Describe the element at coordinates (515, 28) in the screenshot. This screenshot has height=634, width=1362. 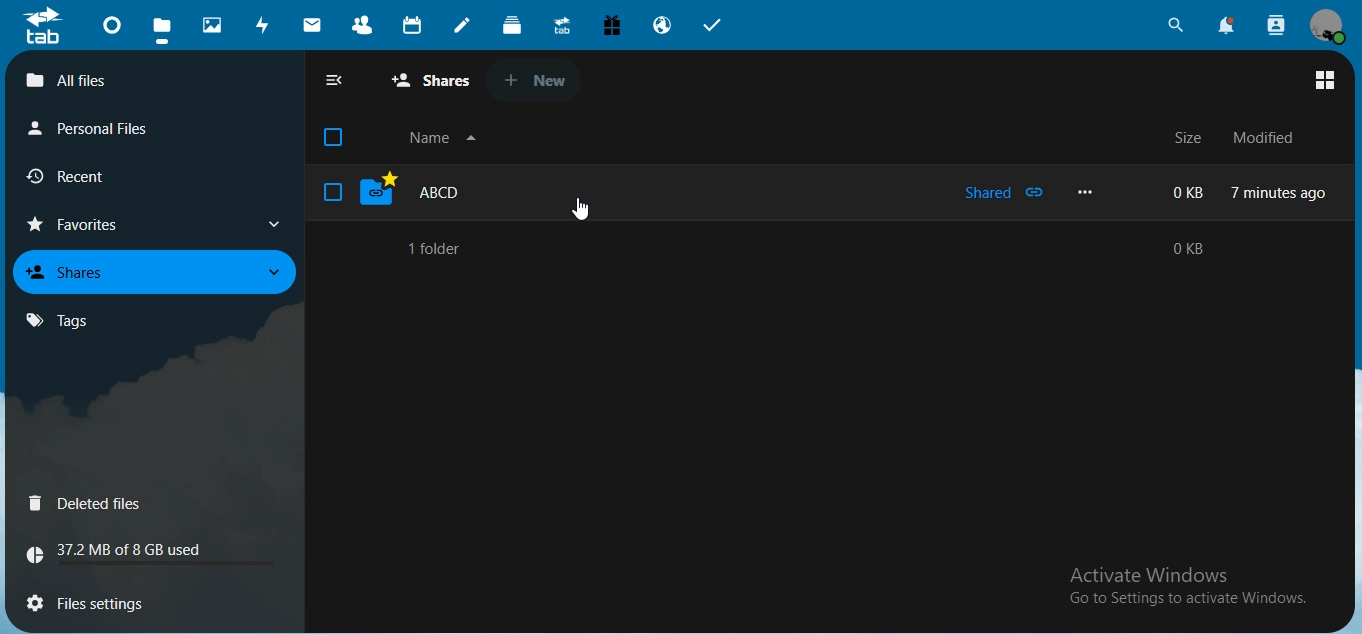
I see `deck` at that location.